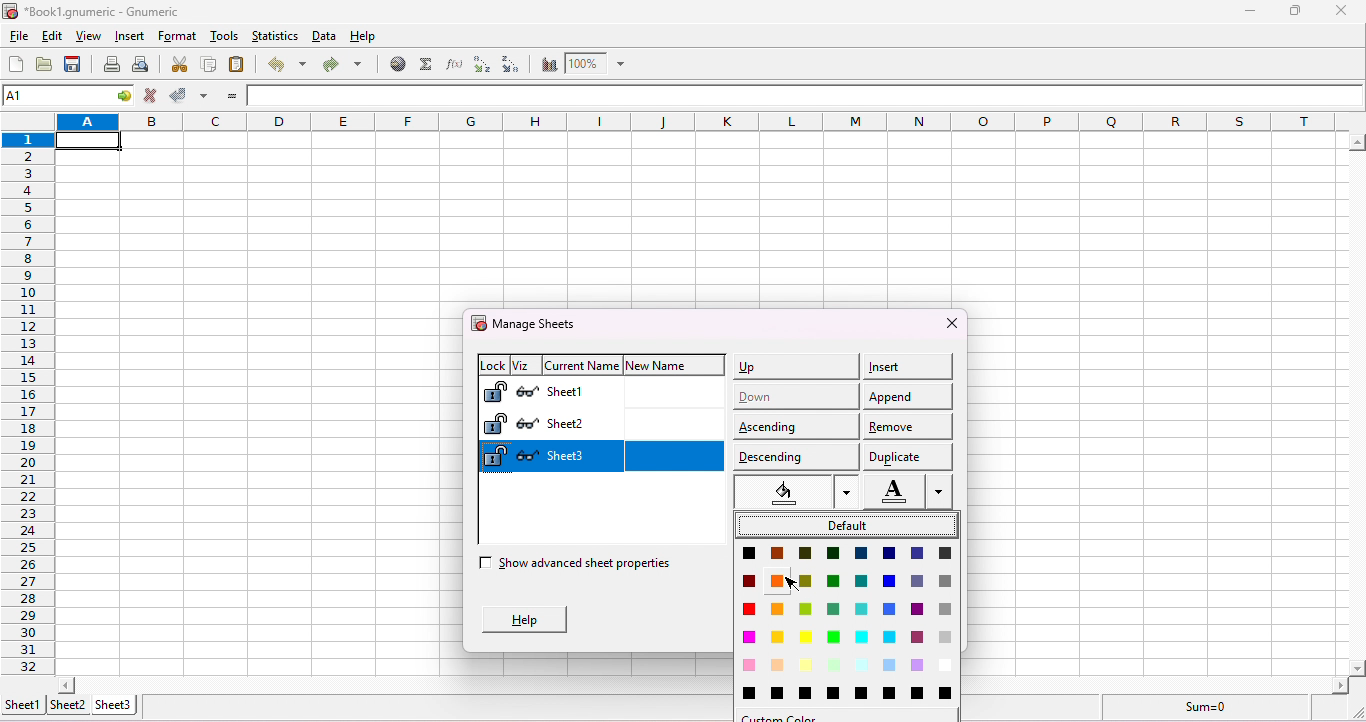  What do you see at coordinates (55, 95) in the screenshot?
I see `cell name A1` at bounding box center [55, 95].